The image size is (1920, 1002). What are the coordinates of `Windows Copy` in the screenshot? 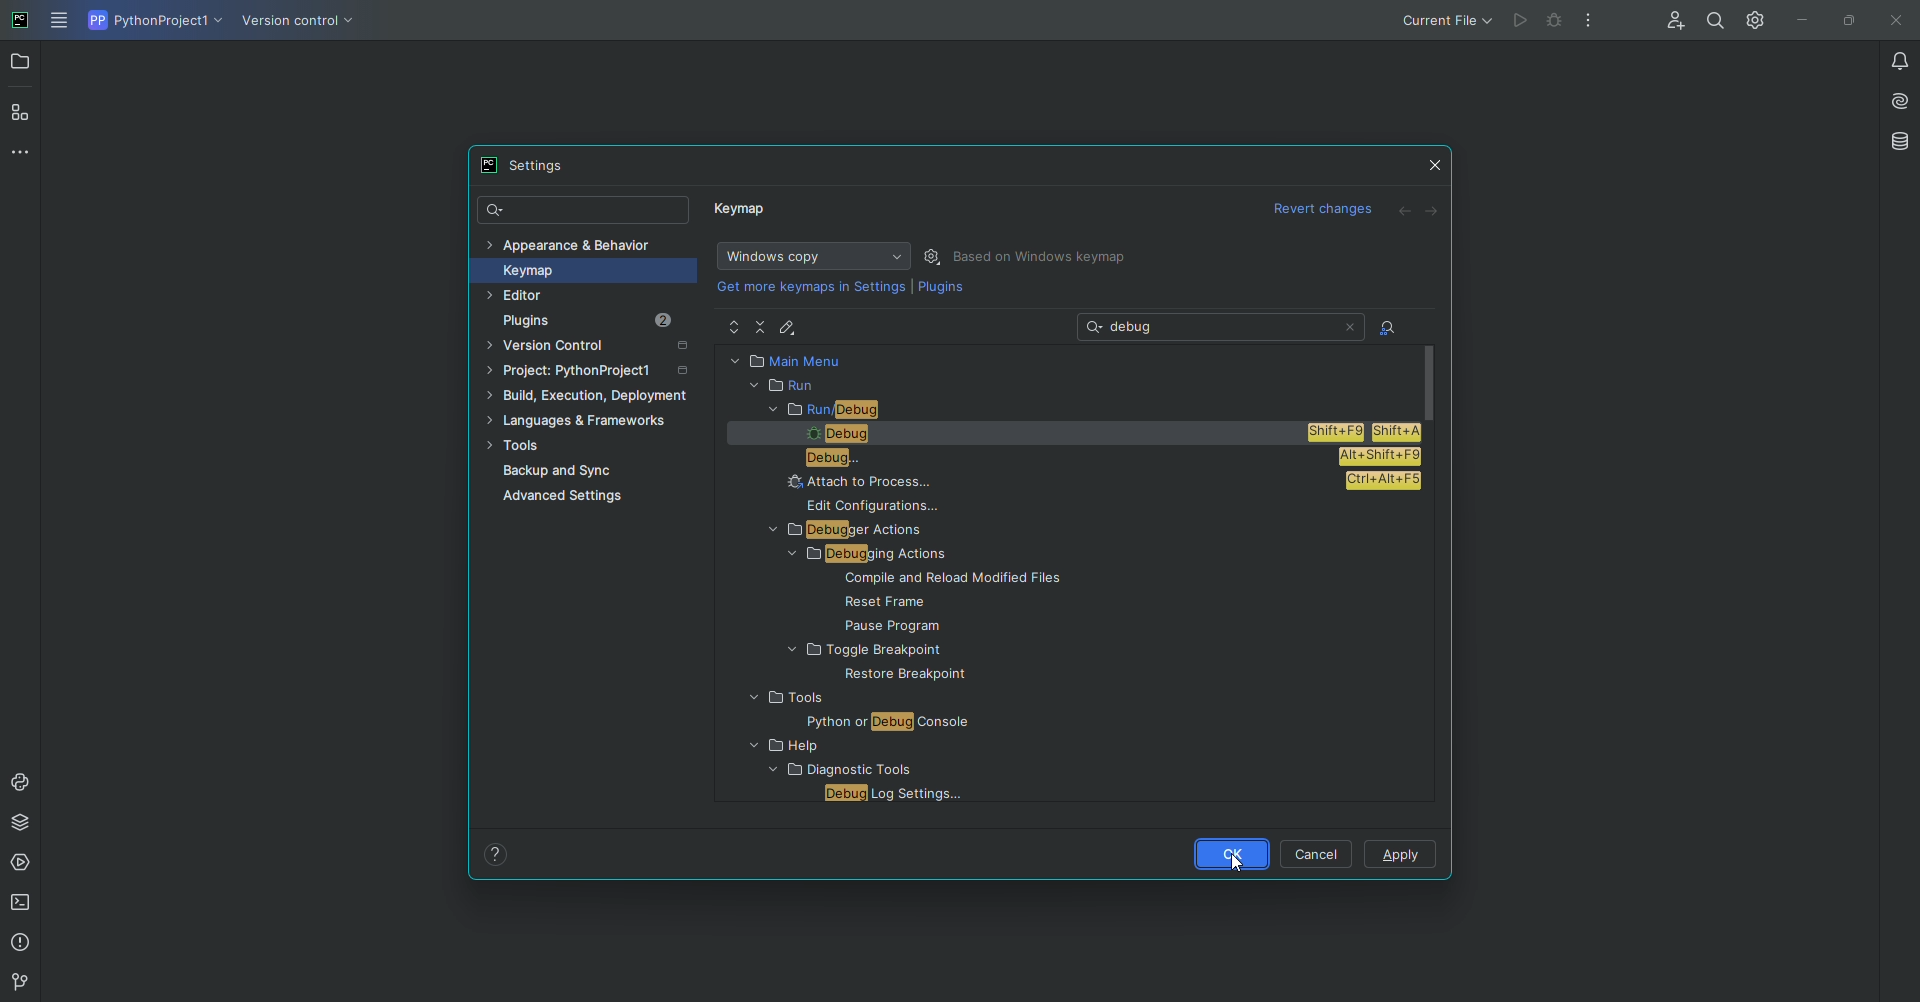 It's located at (810, 256).